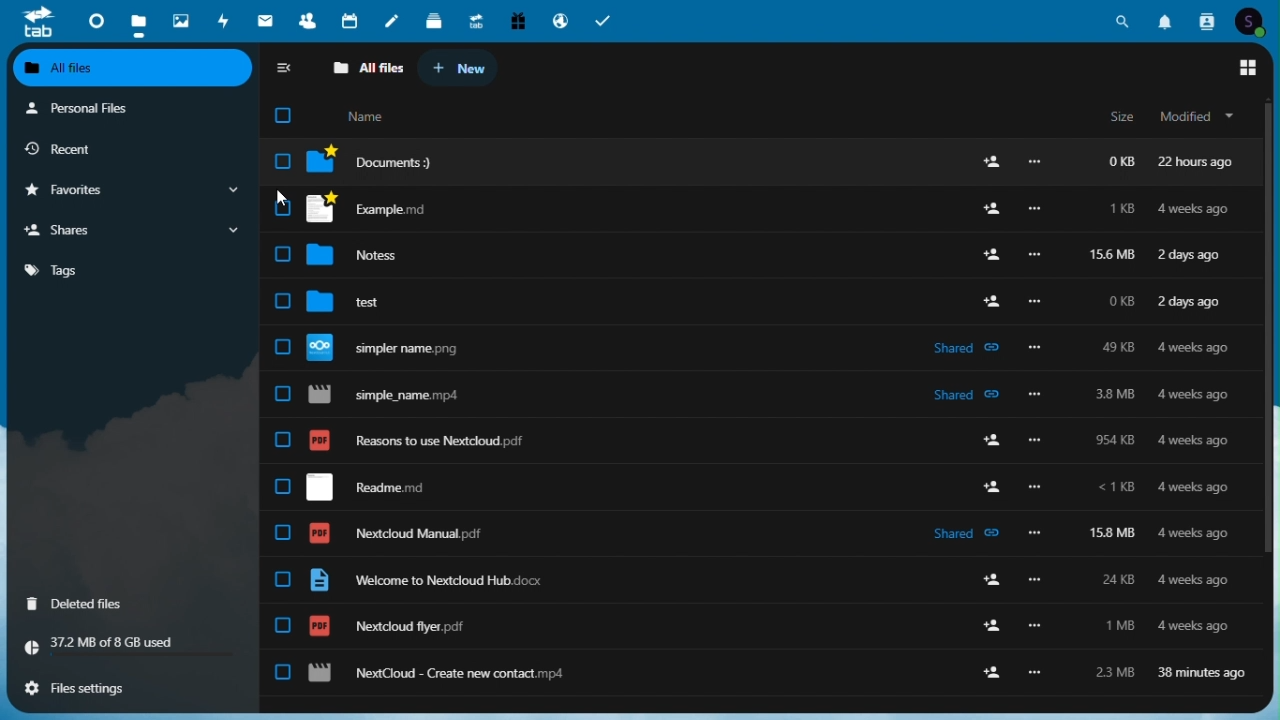  Describe the element at coordinates (1196, 443) in the screenshot. I see `4 weeks ago` at that location.